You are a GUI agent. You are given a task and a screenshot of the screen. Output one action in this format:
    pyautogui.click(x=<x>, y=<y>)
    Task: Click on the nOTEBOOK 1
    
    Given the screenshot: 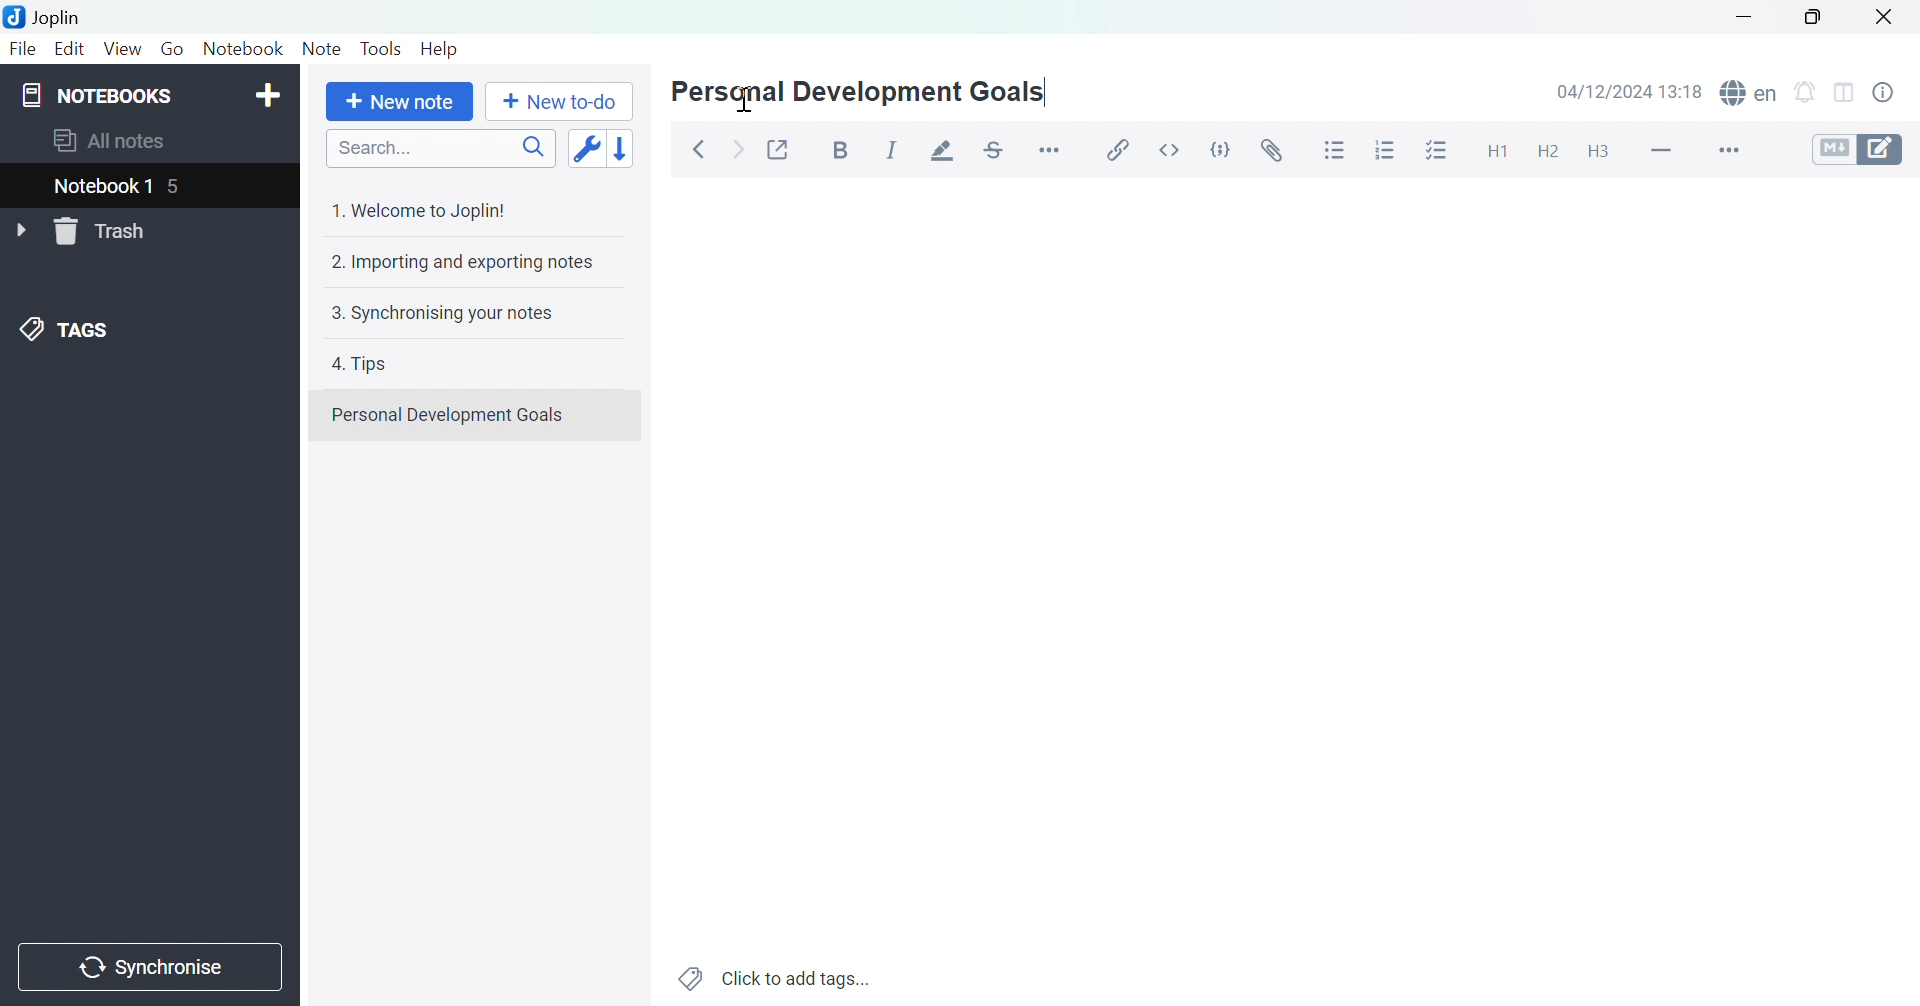 What is the action you would take?
    pyautogui.click(x=105, y=186)
    